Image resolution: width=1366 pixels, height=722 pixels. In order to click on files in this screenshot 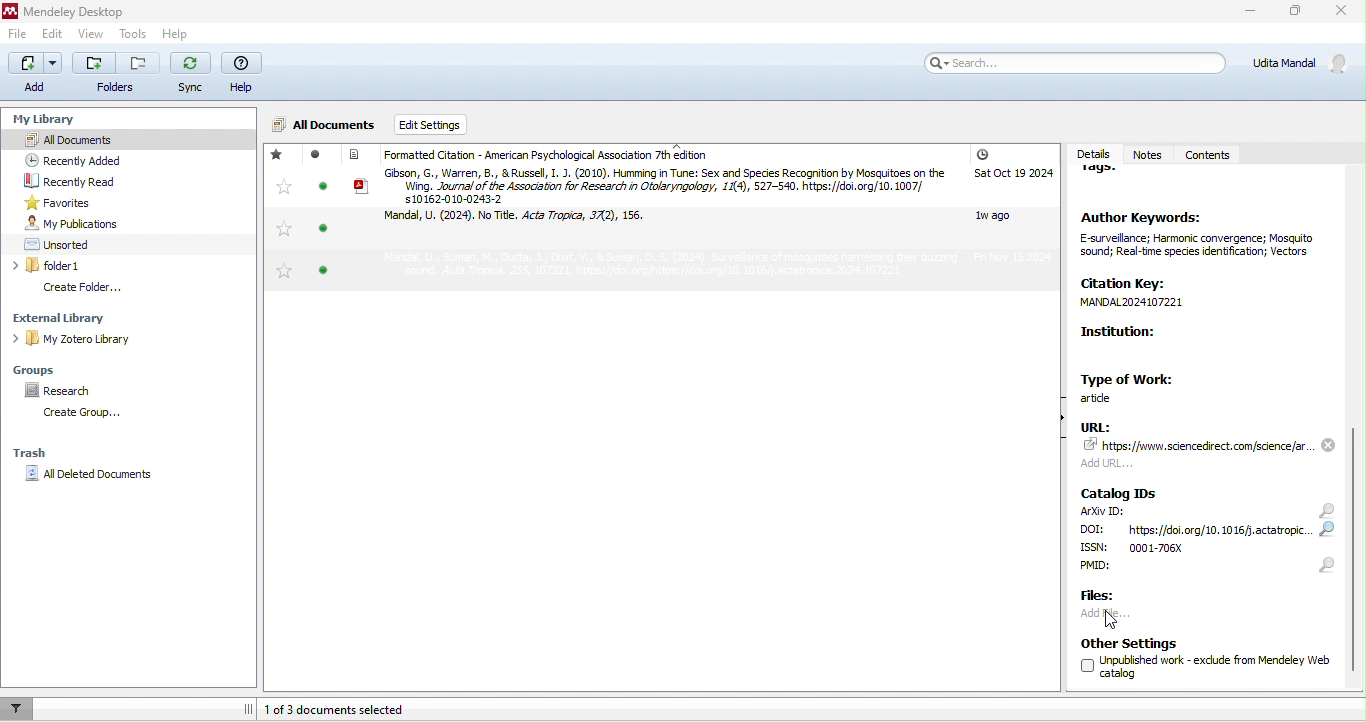, I will do `click(1104, 597)`.